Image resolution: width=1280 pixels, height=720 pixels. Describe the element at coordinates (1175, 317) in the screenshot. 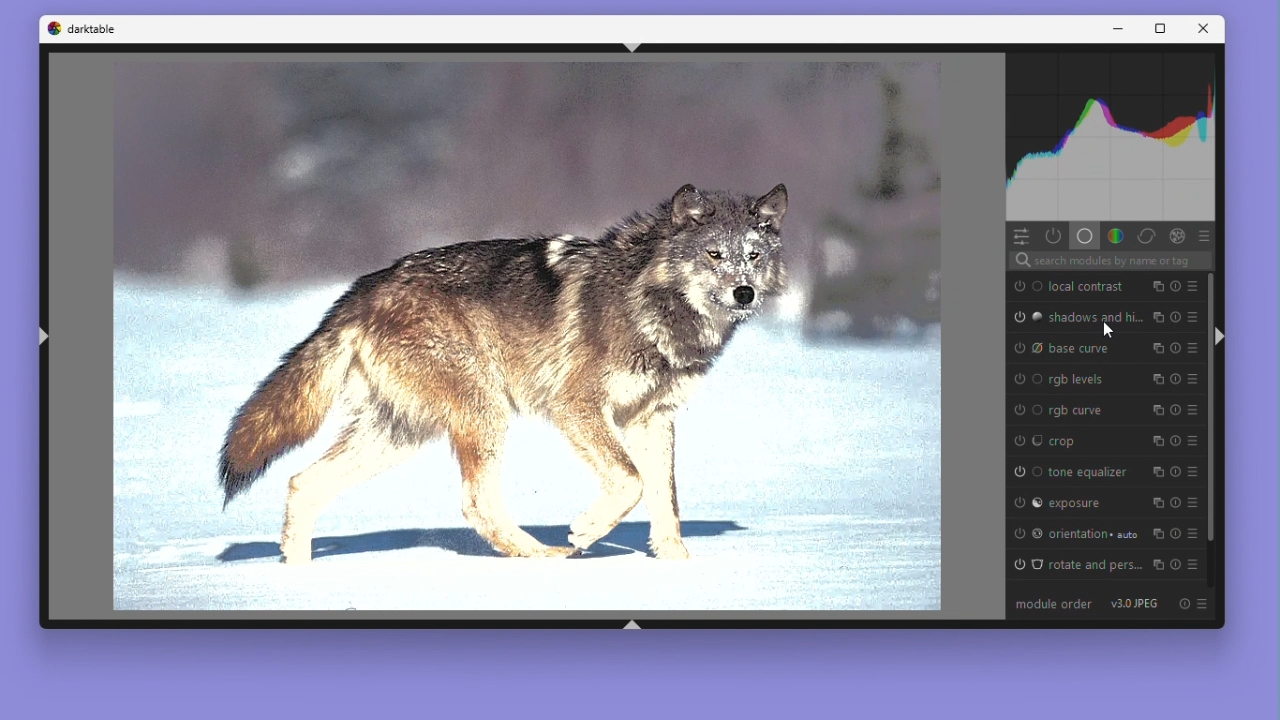

I see `reset parameters` at that location.